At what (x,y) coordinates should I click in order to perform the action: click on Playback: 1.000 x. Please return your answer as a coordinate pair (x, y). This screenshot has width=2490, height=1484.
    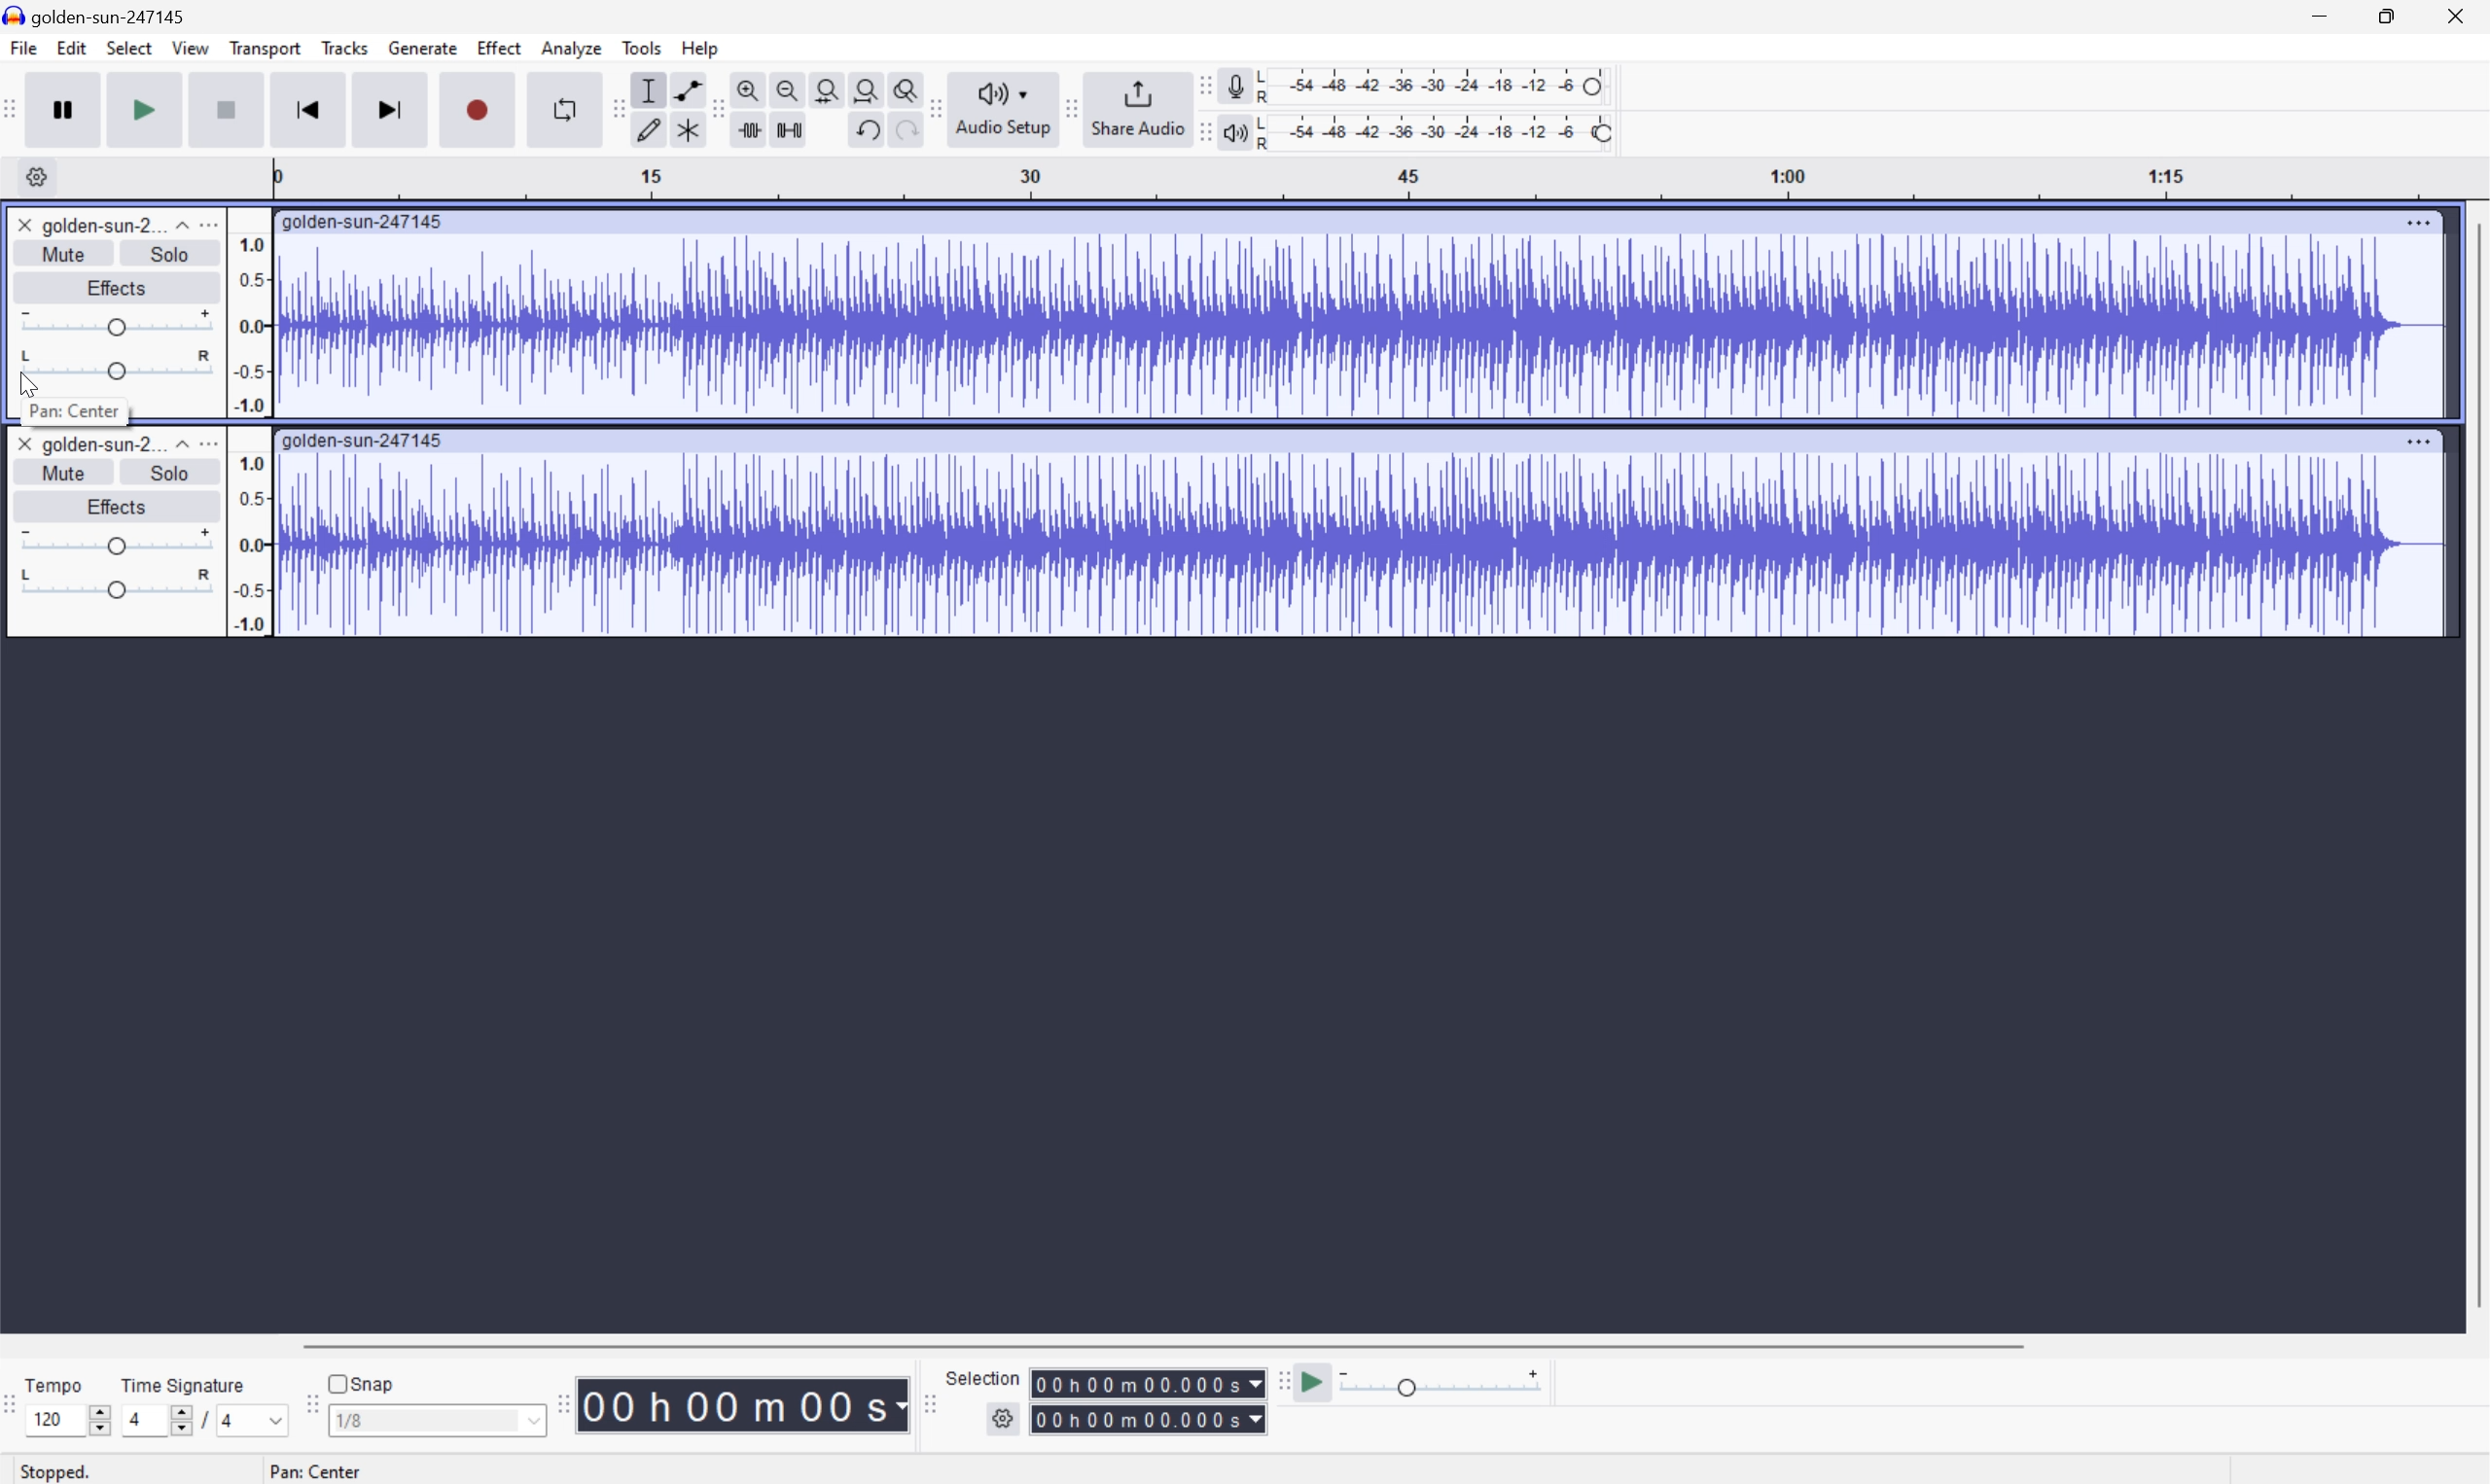
    Looking at the image, I should click on (1441, 1386).